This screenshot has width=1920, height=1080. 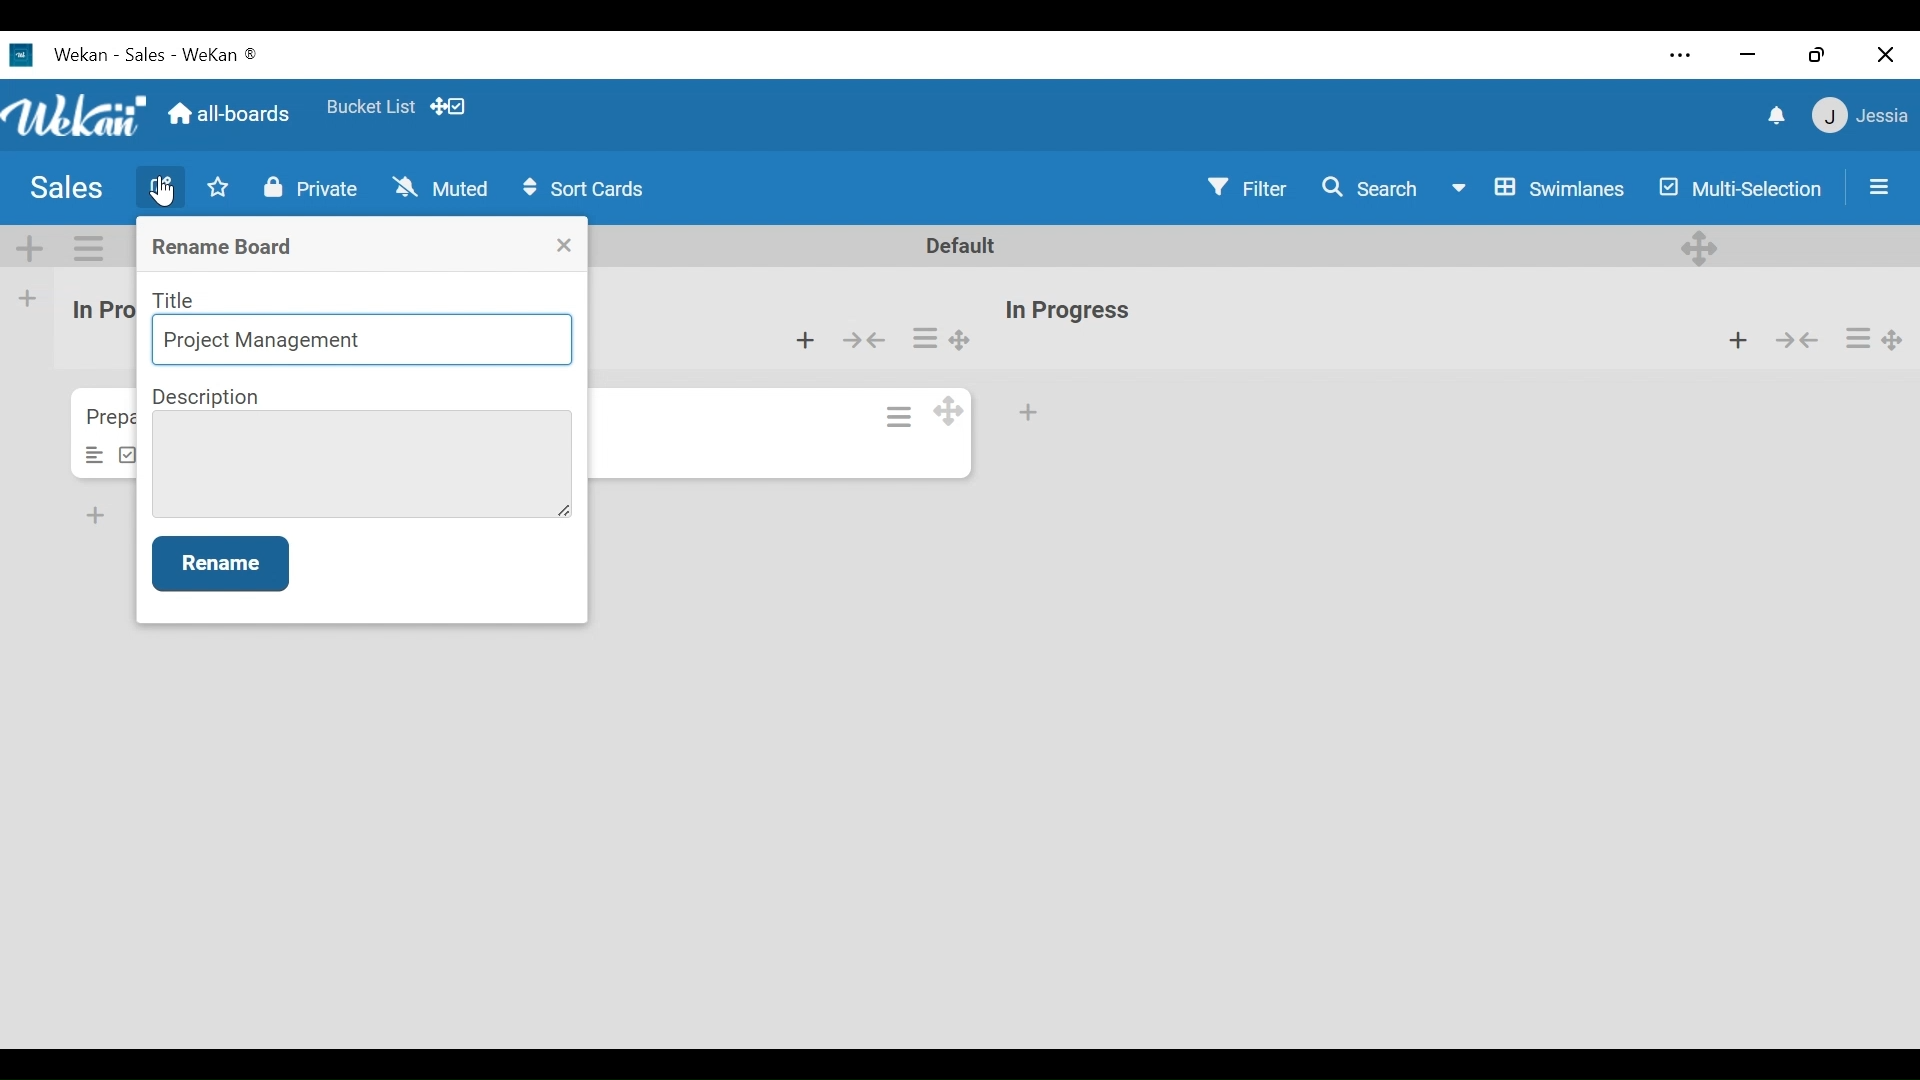 What do you see at coordinates (1246, 187) in the screenshot?
I see `Filter` at bounding box center [1246, 187].